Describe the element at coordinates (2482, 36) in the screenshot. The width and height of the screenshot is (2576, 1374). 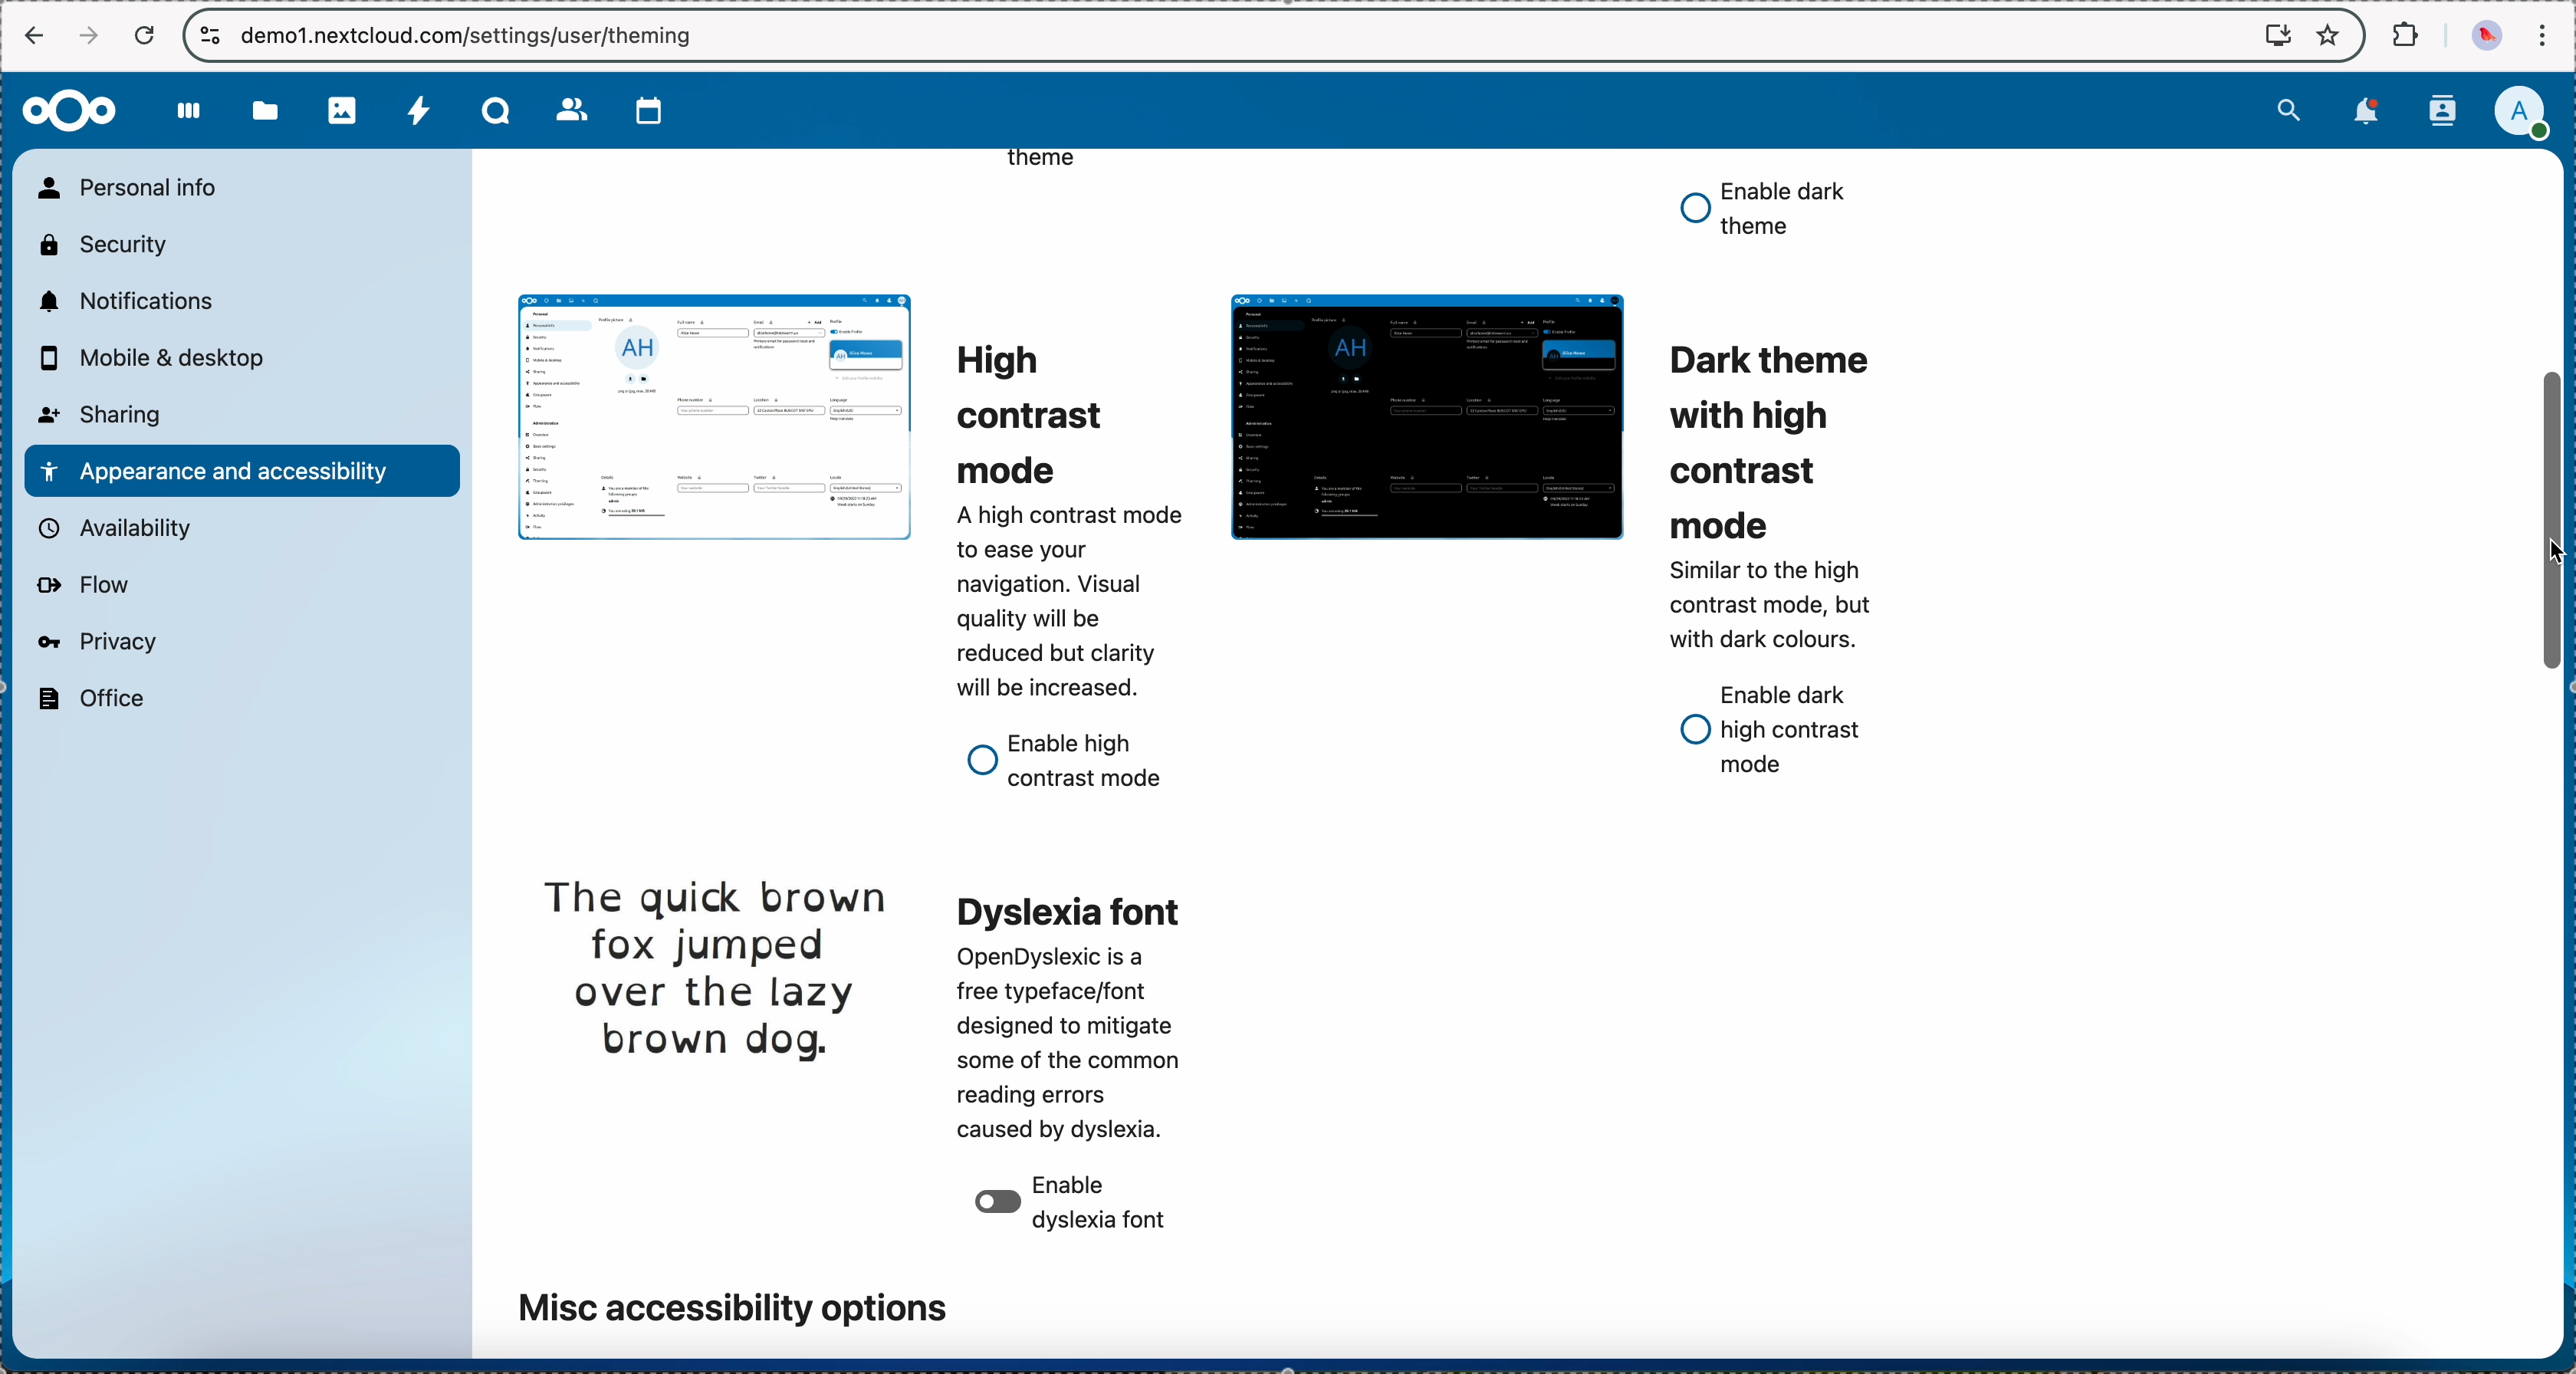
I see `profile picture` at that location.